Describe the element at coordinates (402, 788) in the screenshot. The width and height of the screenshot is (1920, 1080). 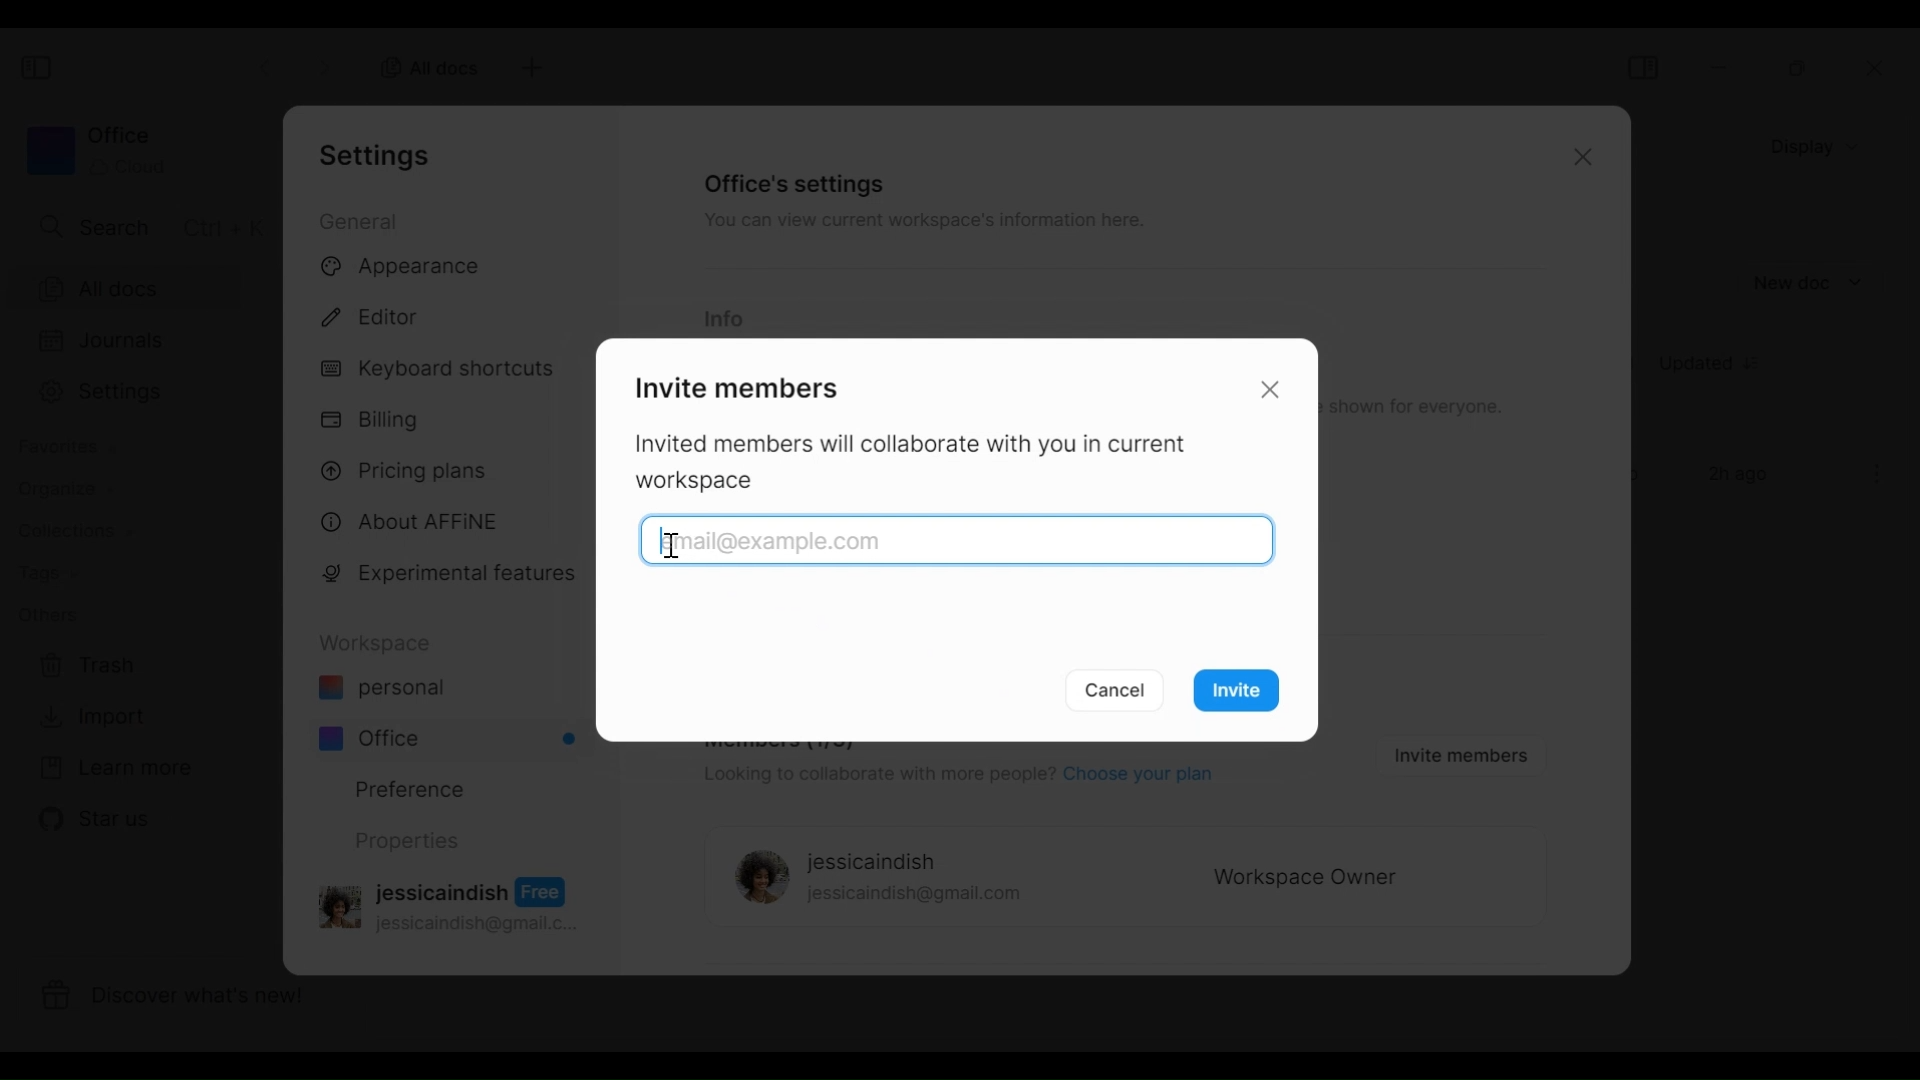
I see `Preference` at that location.